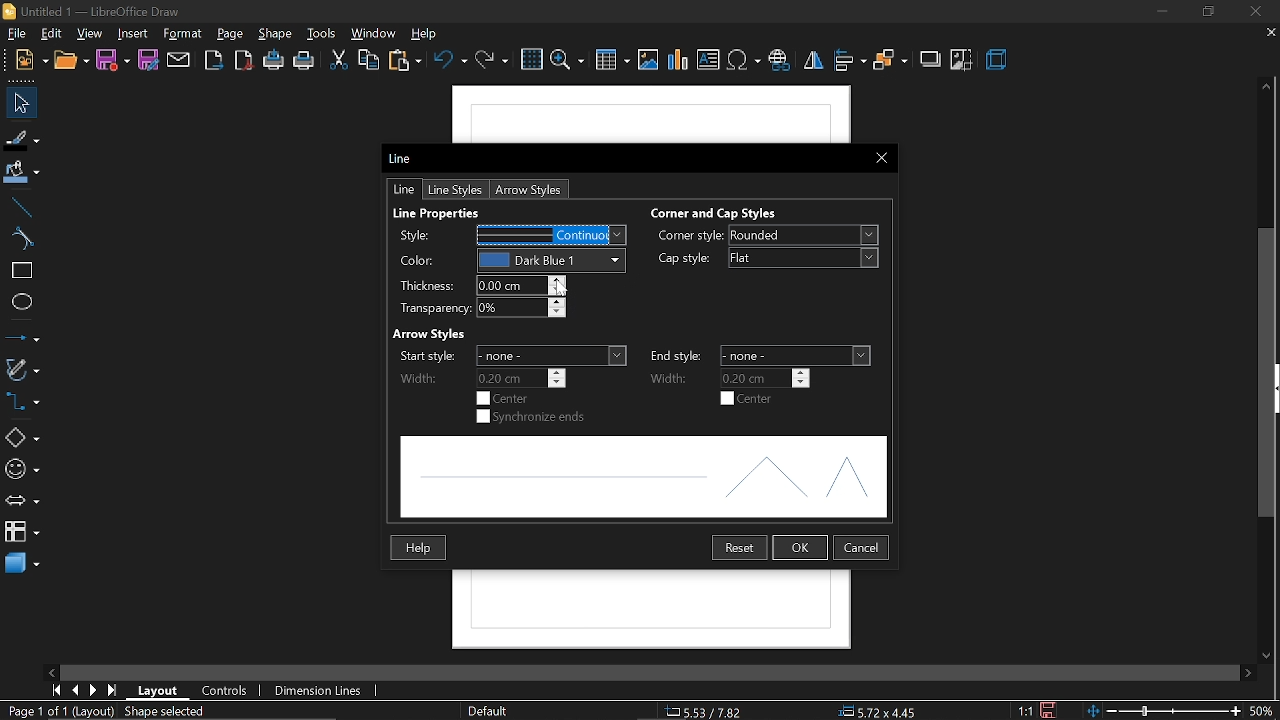  Describe the element at coordinates (452, 64) in the screenshot. I see `undo` at that location.